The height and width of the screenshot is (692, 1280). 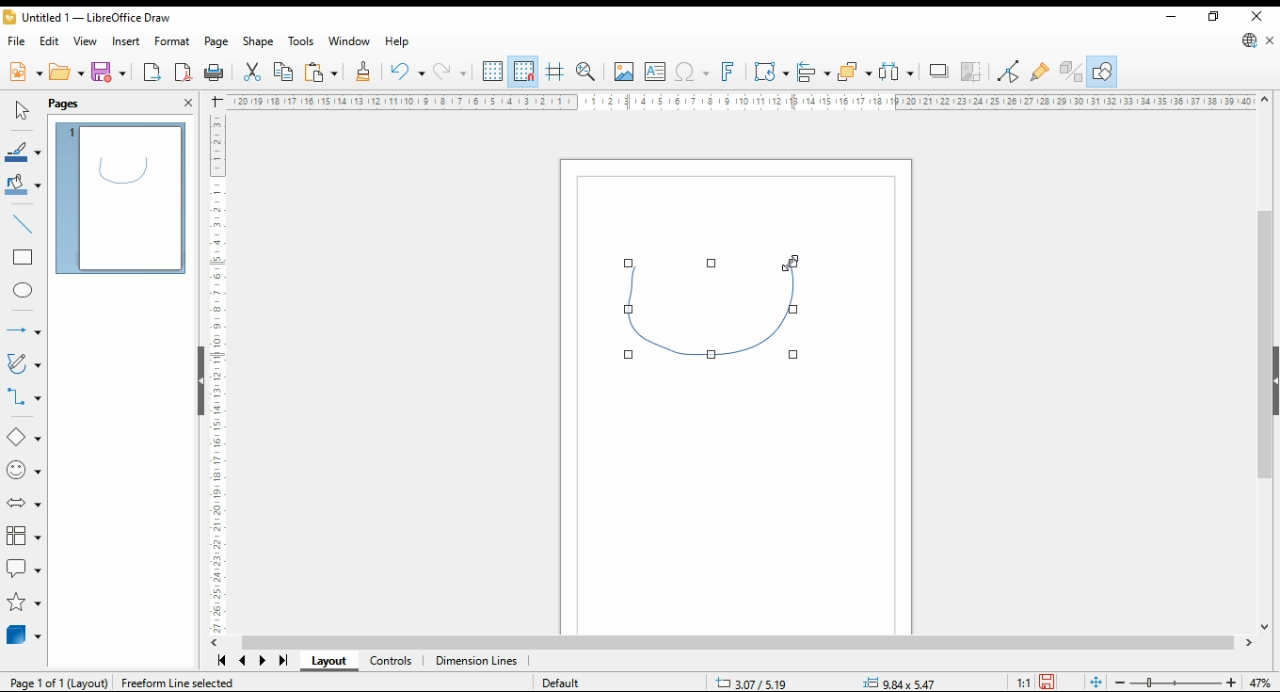 What do you see at coordinates (729, 72) in the screenshot?
I see `insert fontwork text` at bounding box center [729, 72].